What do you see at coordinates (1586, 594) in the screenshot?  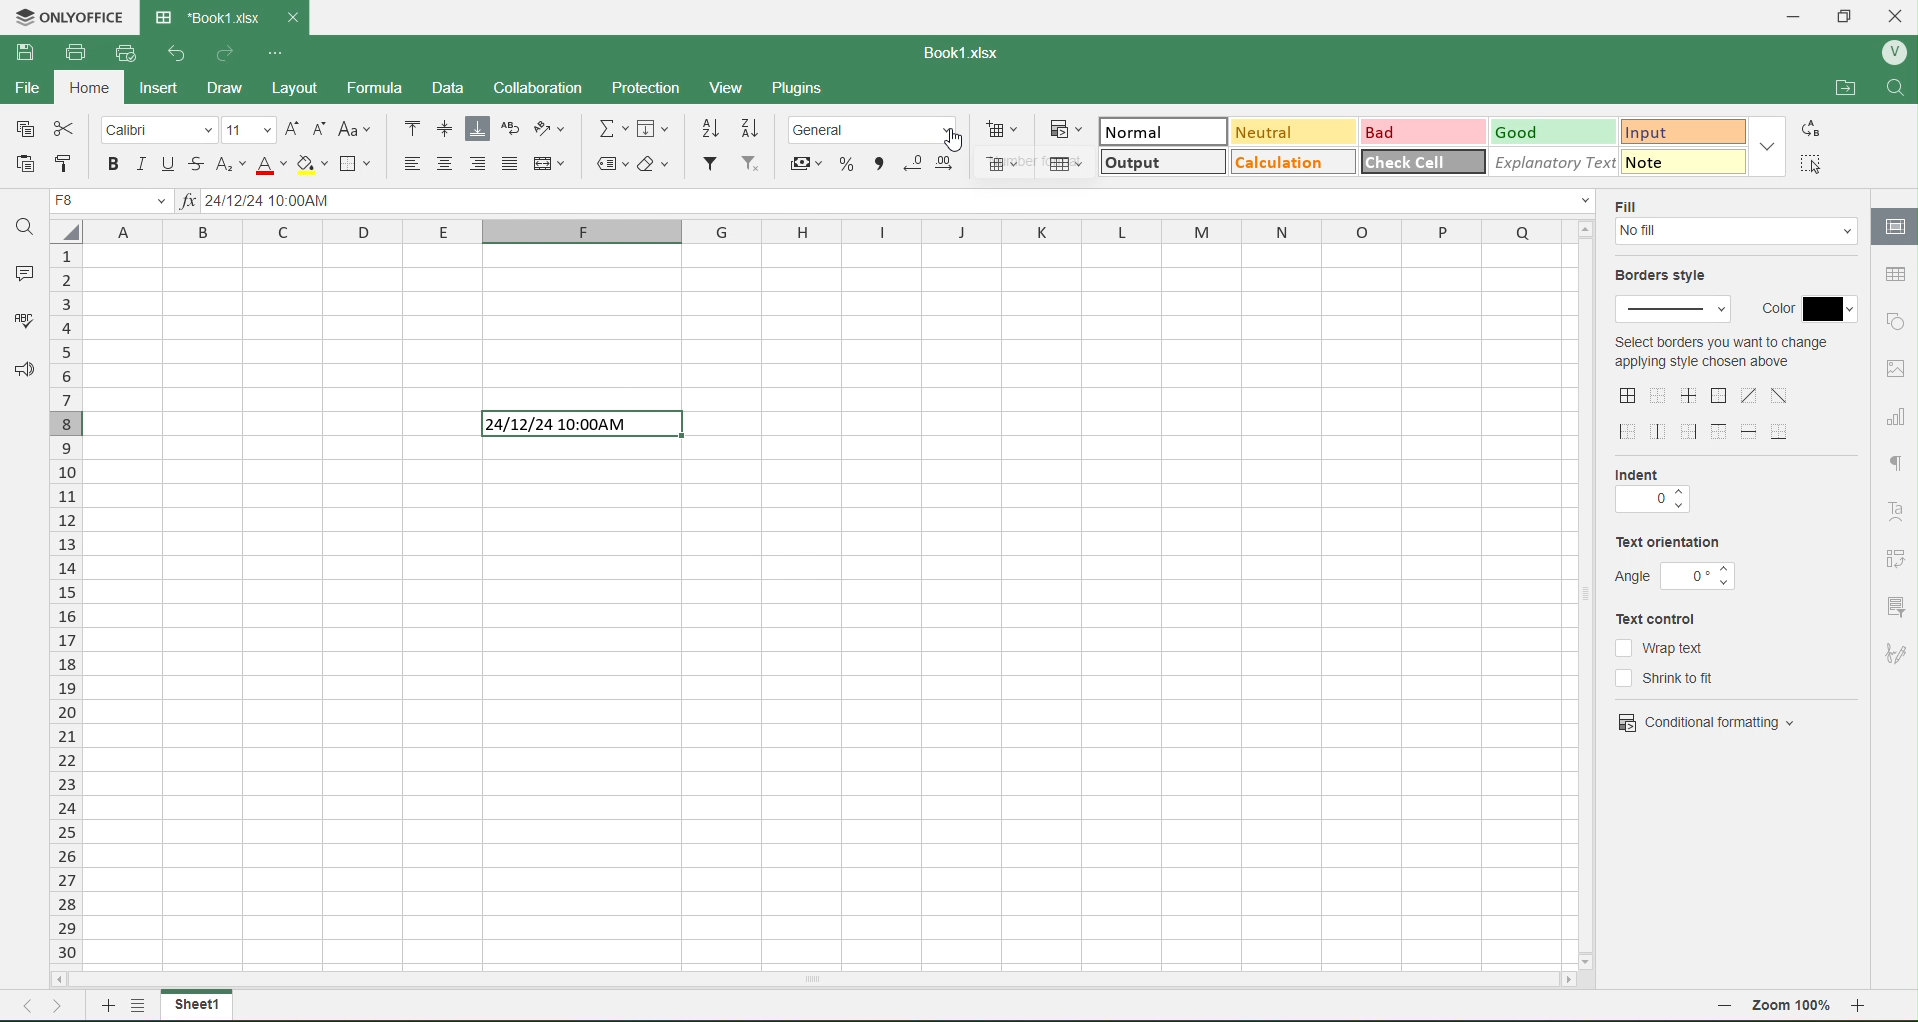 I see `vertical scrol bar` at bounding box center [1586, 594].